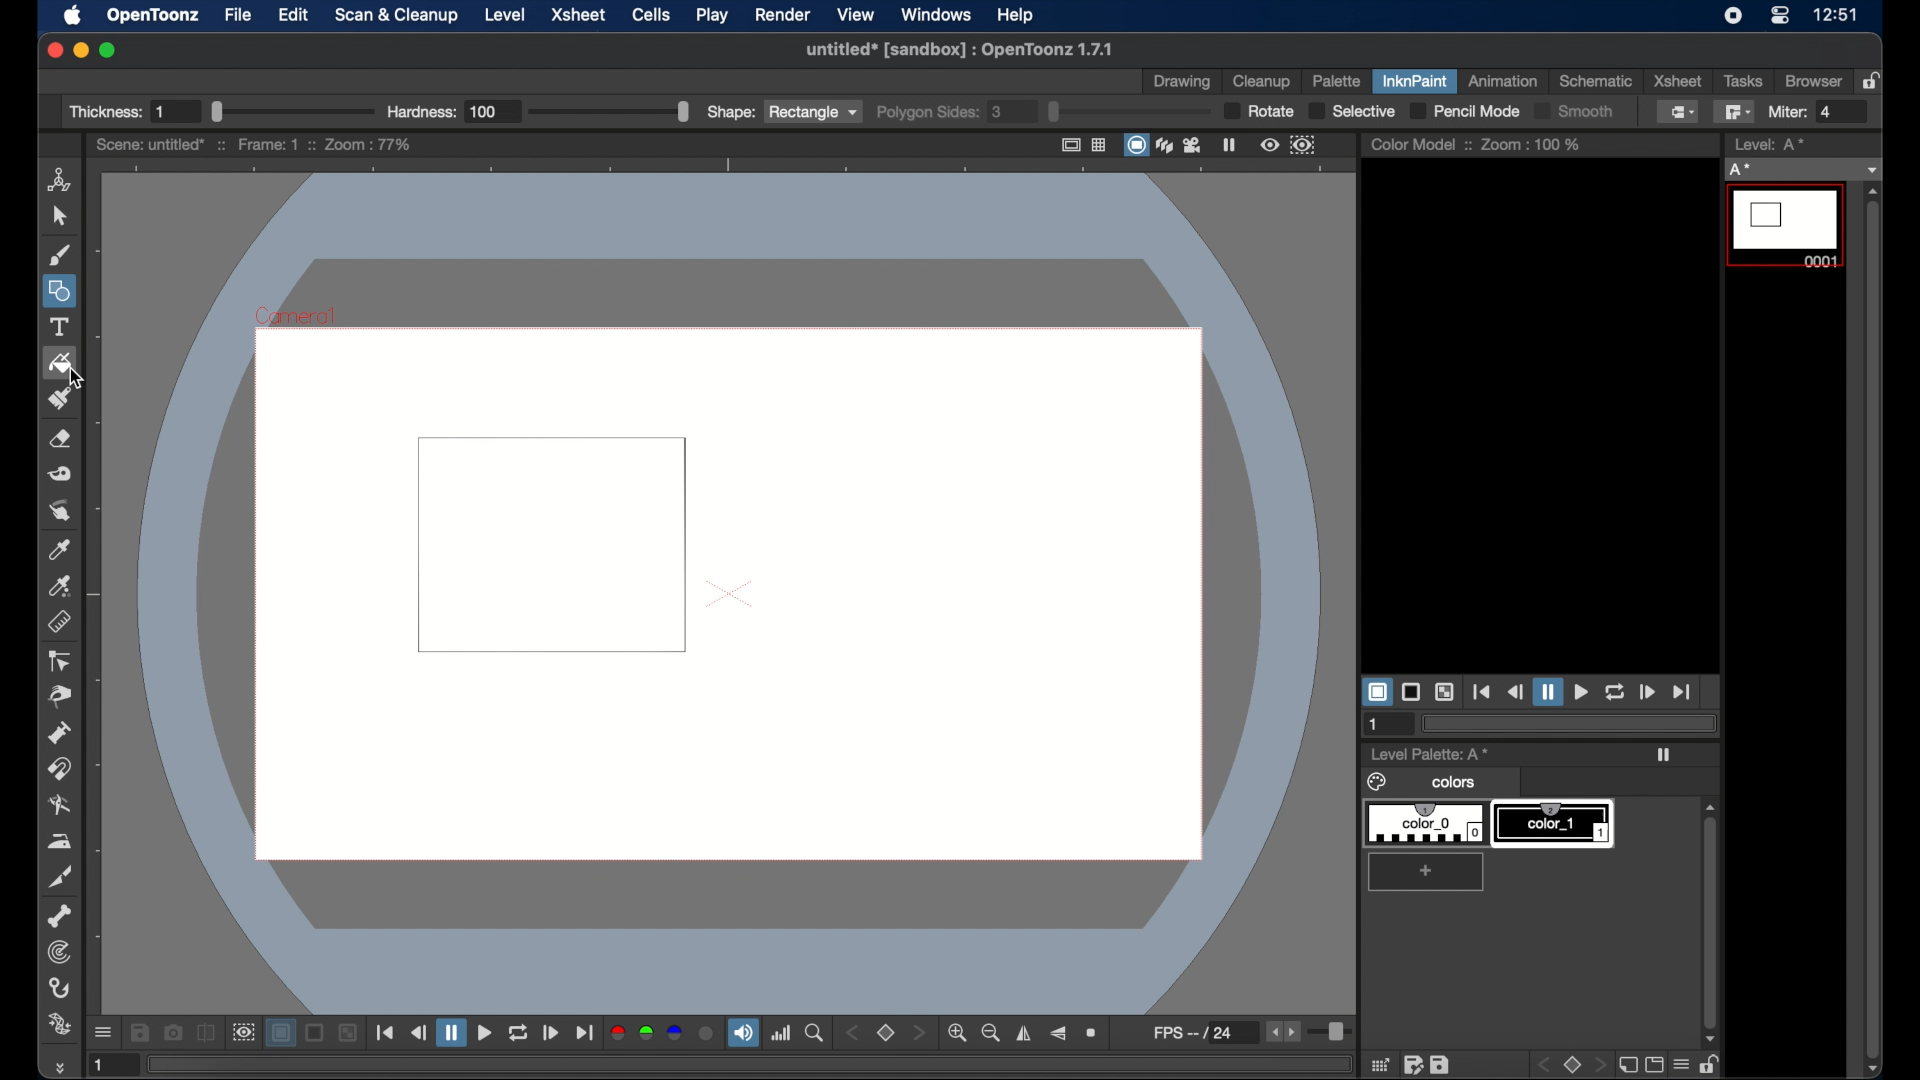  Describe the element at coordinates (418, 1032) in the screenshot. I see `rewind` at that location.